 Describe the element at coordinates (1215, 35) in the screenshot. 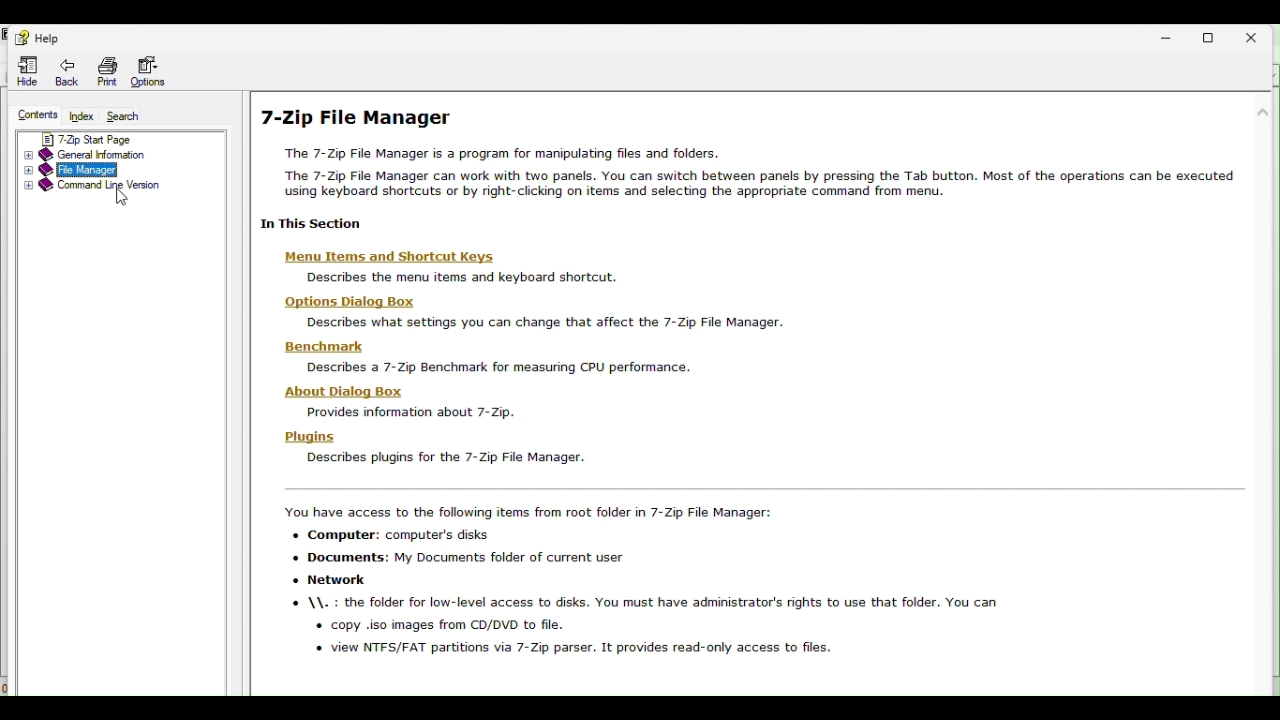

I see `Restore` at that location.